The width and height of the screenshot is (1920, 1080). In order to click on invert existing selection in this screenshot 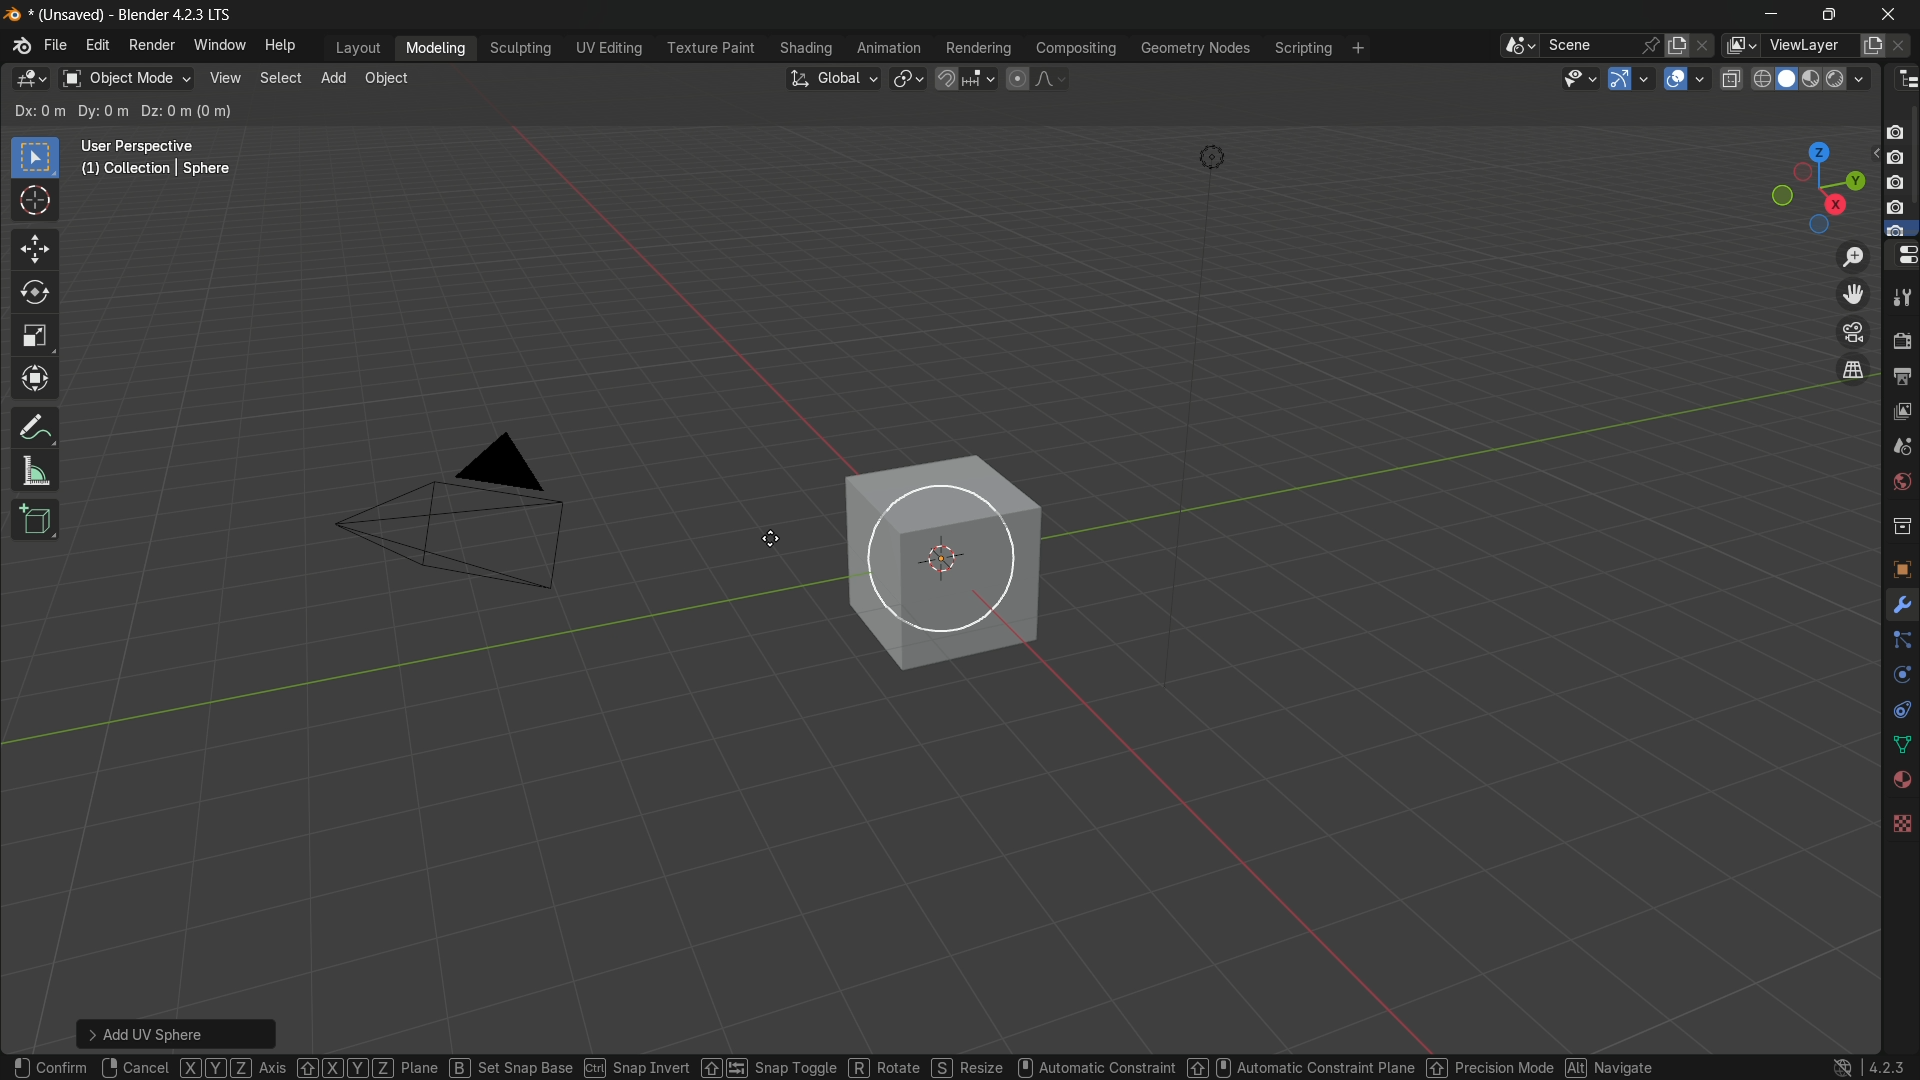, I will do `click(100, 110)`.